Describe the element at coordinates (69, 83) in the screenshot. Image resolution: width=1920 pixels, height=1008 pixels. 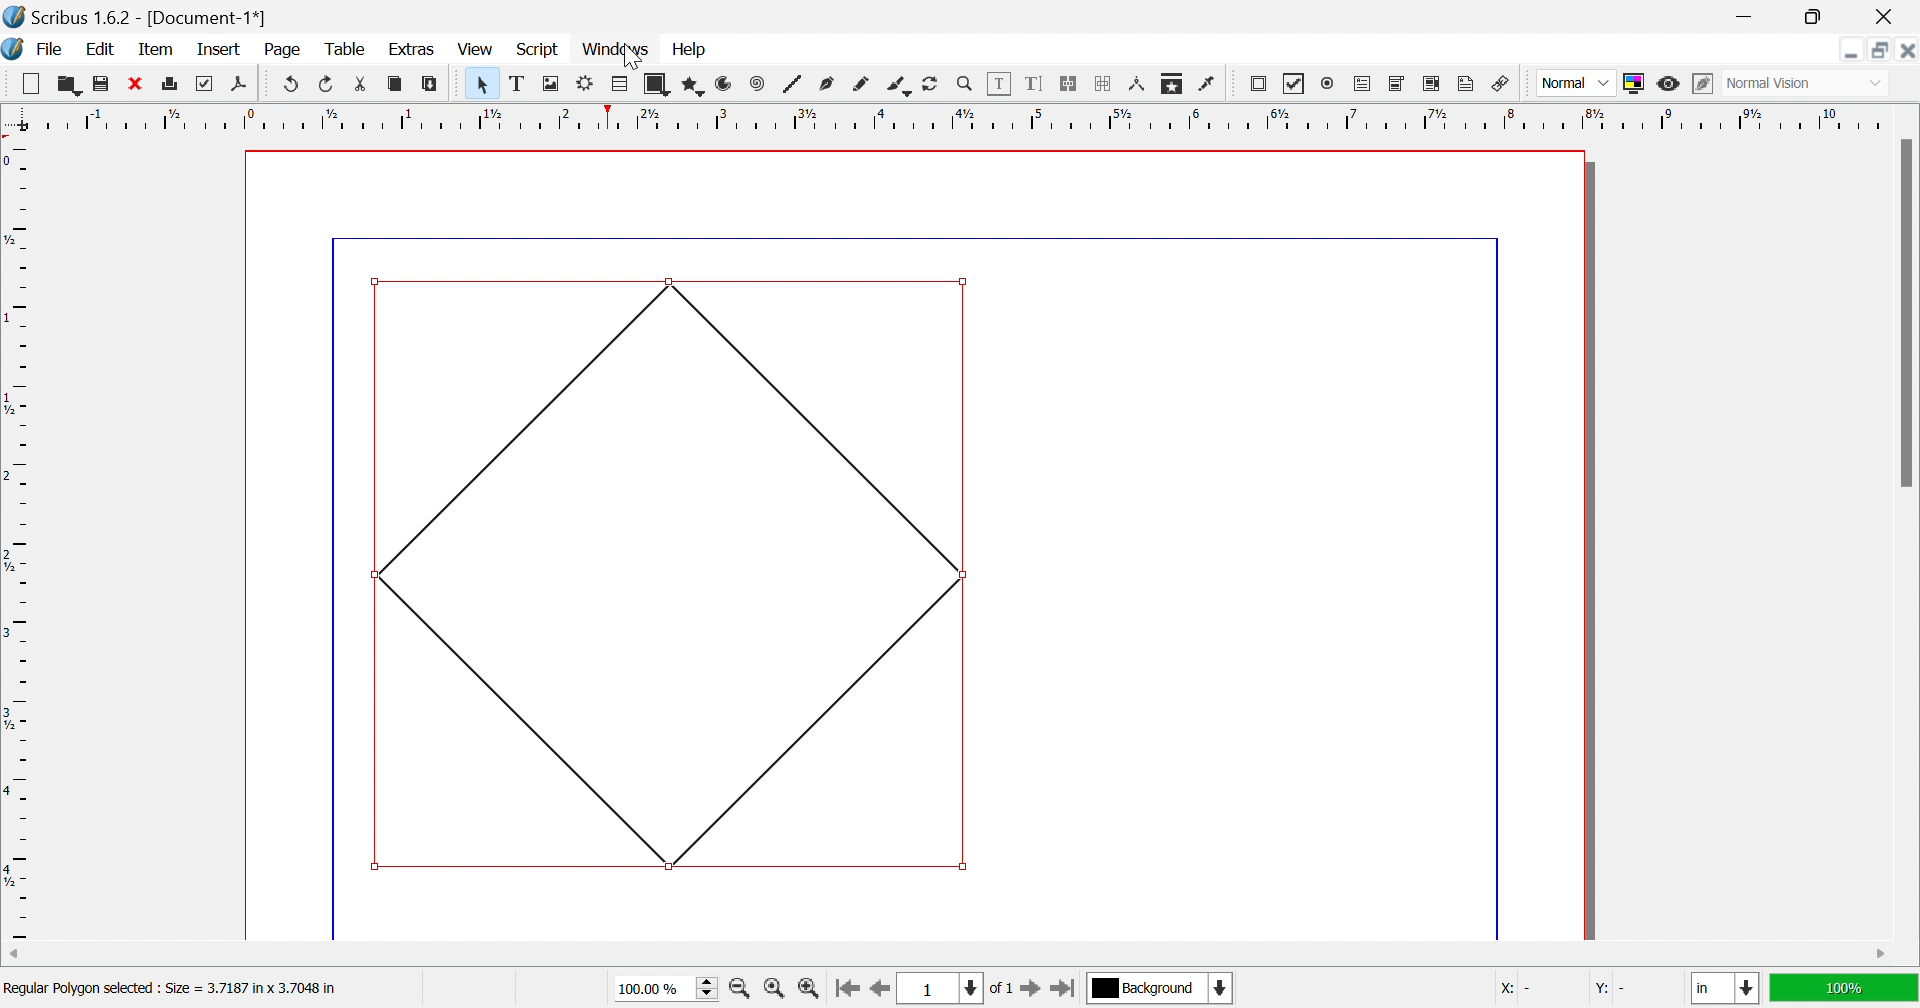
I see `Open` at that location.